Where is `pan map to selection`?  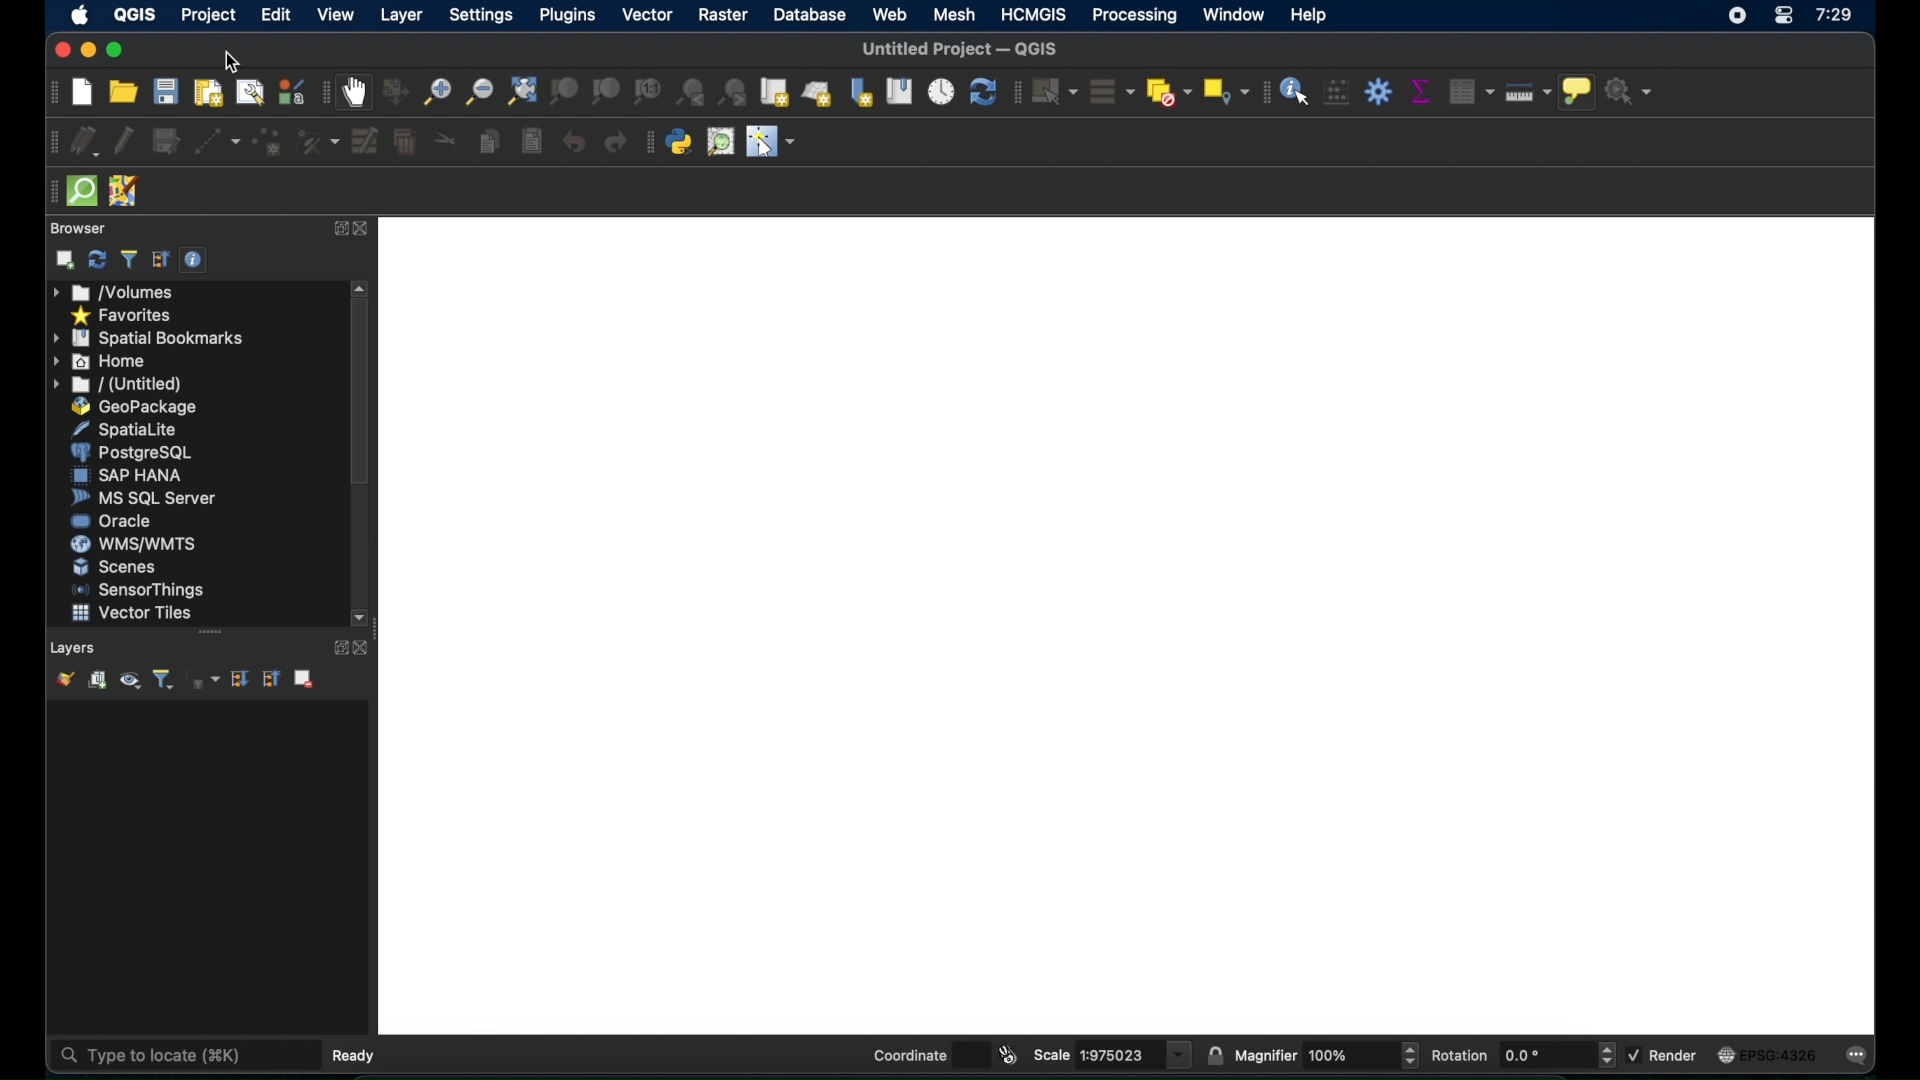 pan map to selection is located at coordinates (393, 91).